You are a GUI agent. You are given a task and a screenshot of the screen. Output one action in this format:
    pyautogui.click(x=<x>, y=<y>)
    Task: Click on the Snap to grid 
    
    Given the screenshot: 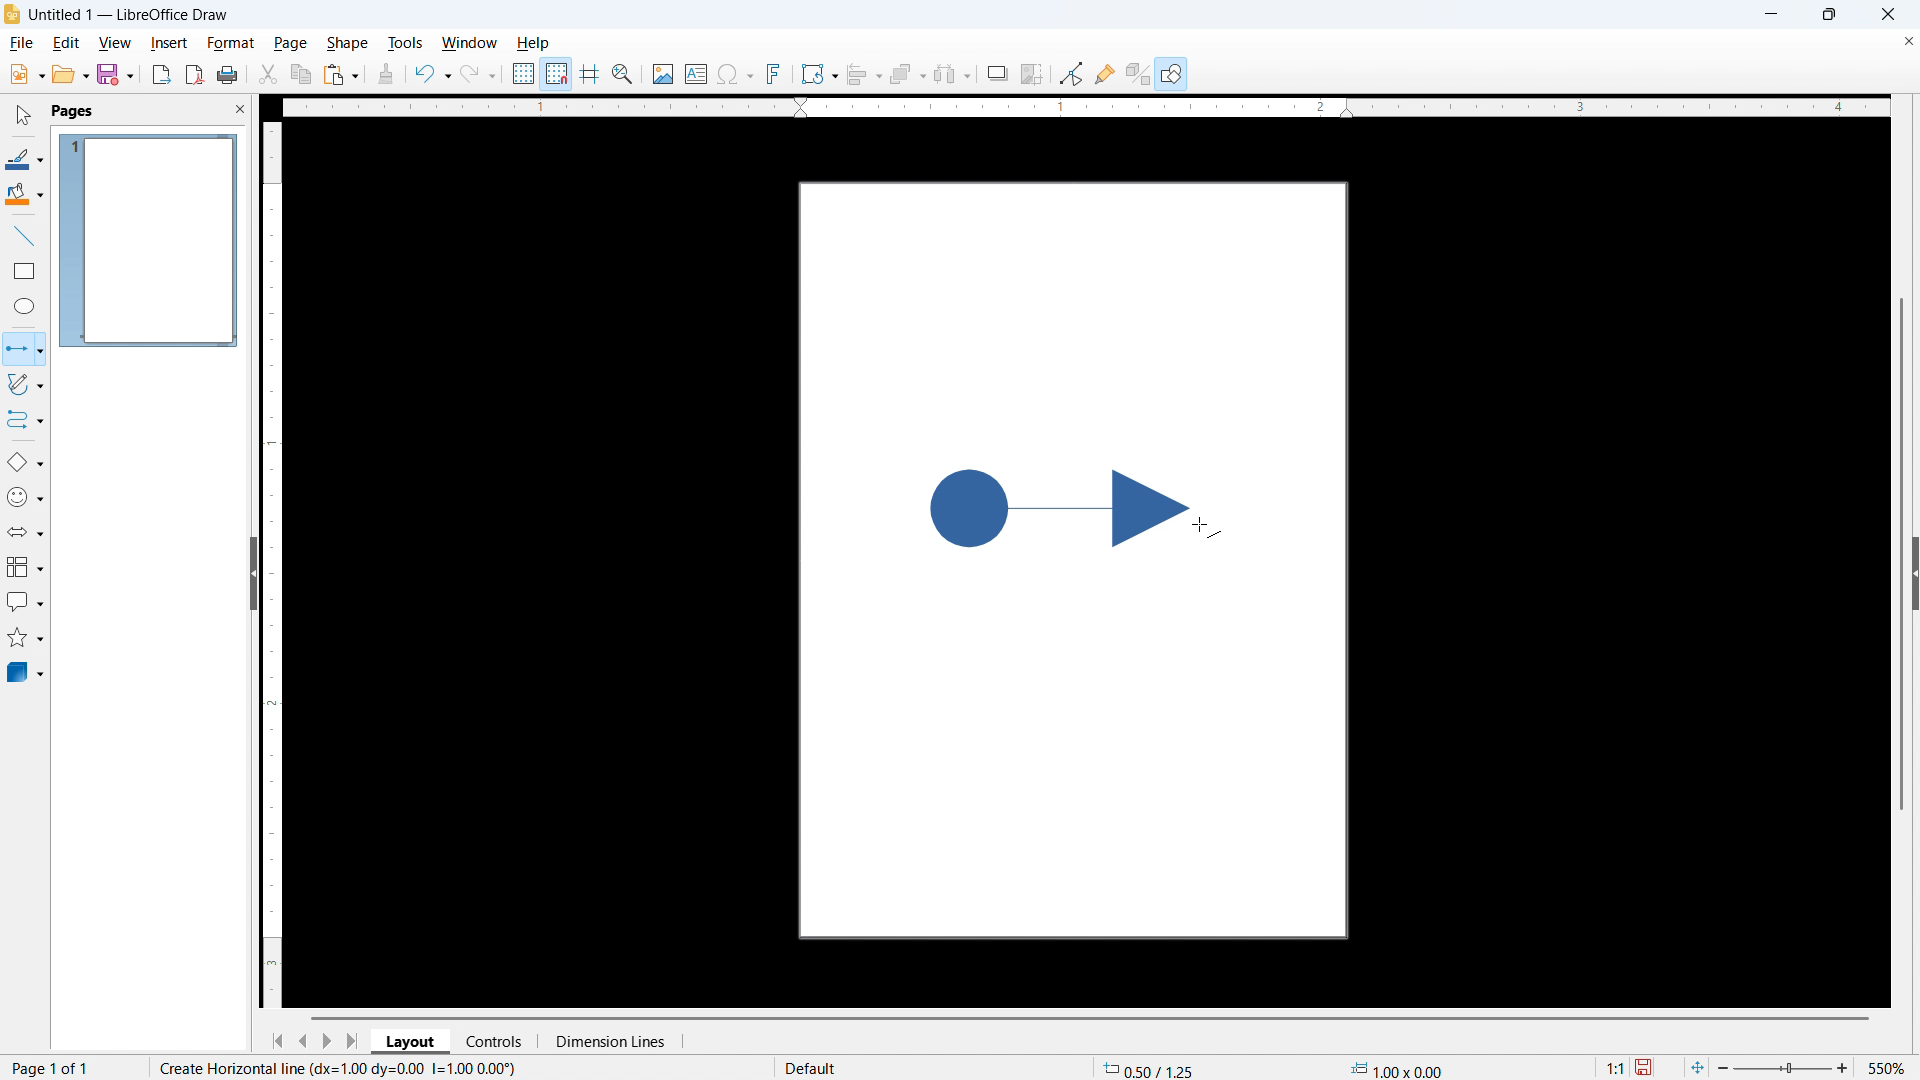 What is the action you would take?
    pyautogui.click(x=557, y=74)
    